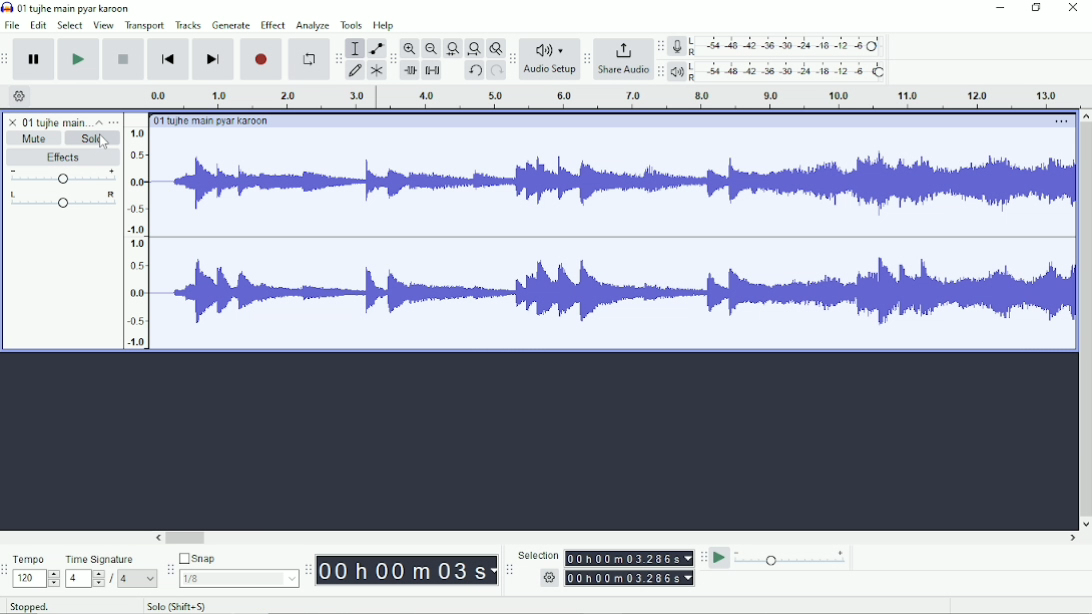 The height and width of the screenshot is (614, 1092). Describe the element at coordinates (719, 559) in the screenshot. I see `Play-at-speed` at that location.